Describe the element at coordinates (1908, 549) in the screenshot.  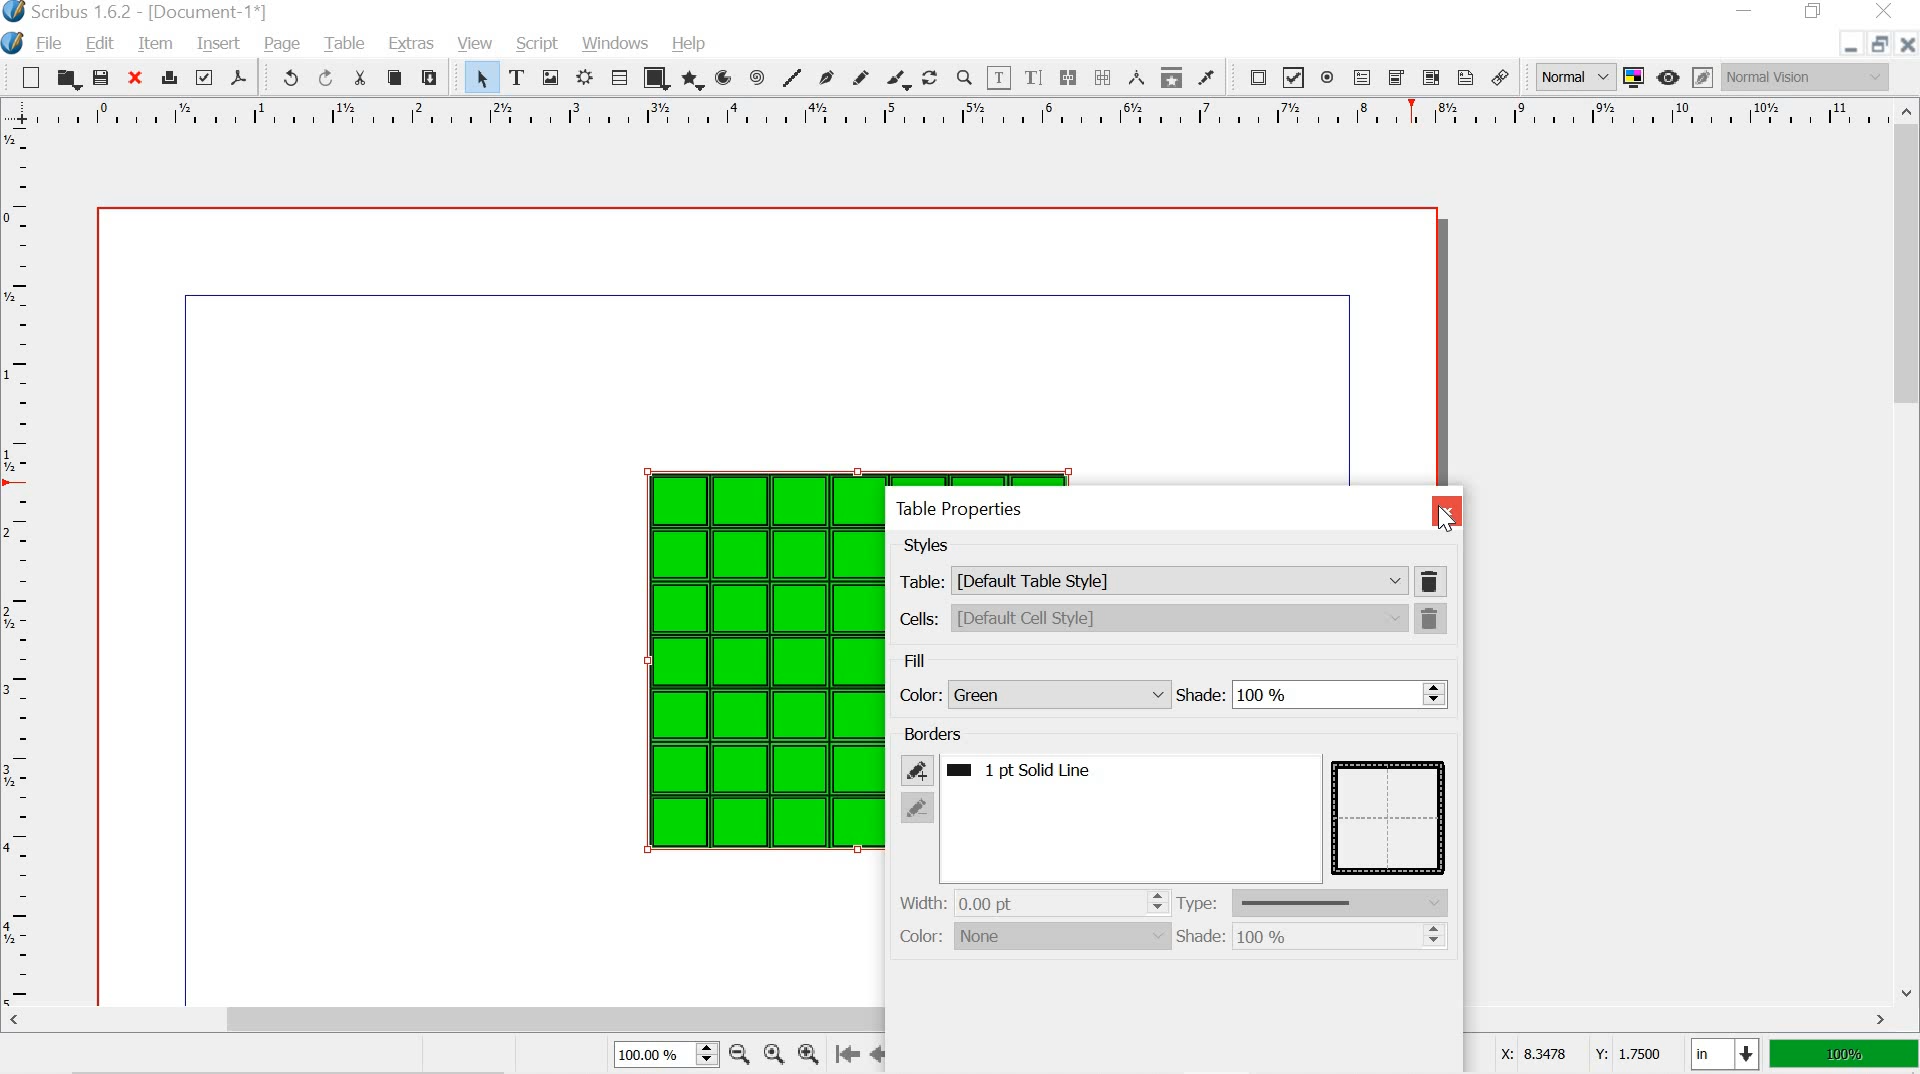
I see `scrollbar` at that location.